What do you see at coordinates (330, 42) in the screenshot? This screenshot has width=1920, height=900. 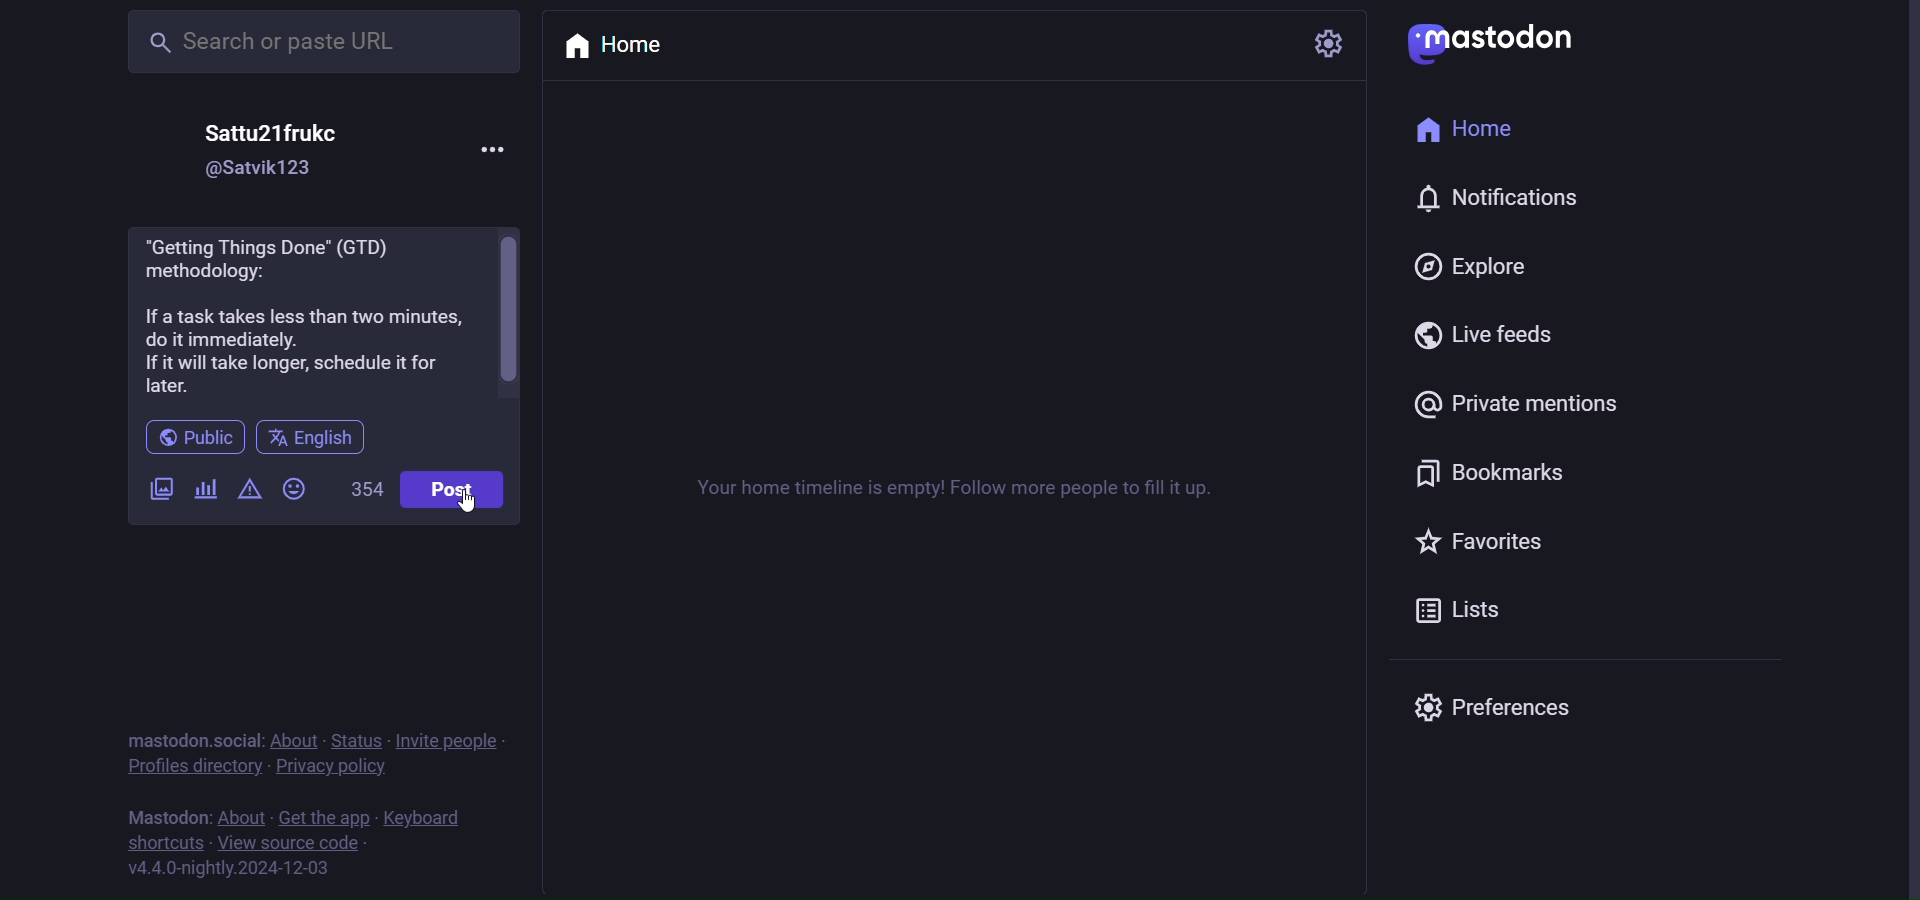 I see `search` at bounding box center [330, 42].